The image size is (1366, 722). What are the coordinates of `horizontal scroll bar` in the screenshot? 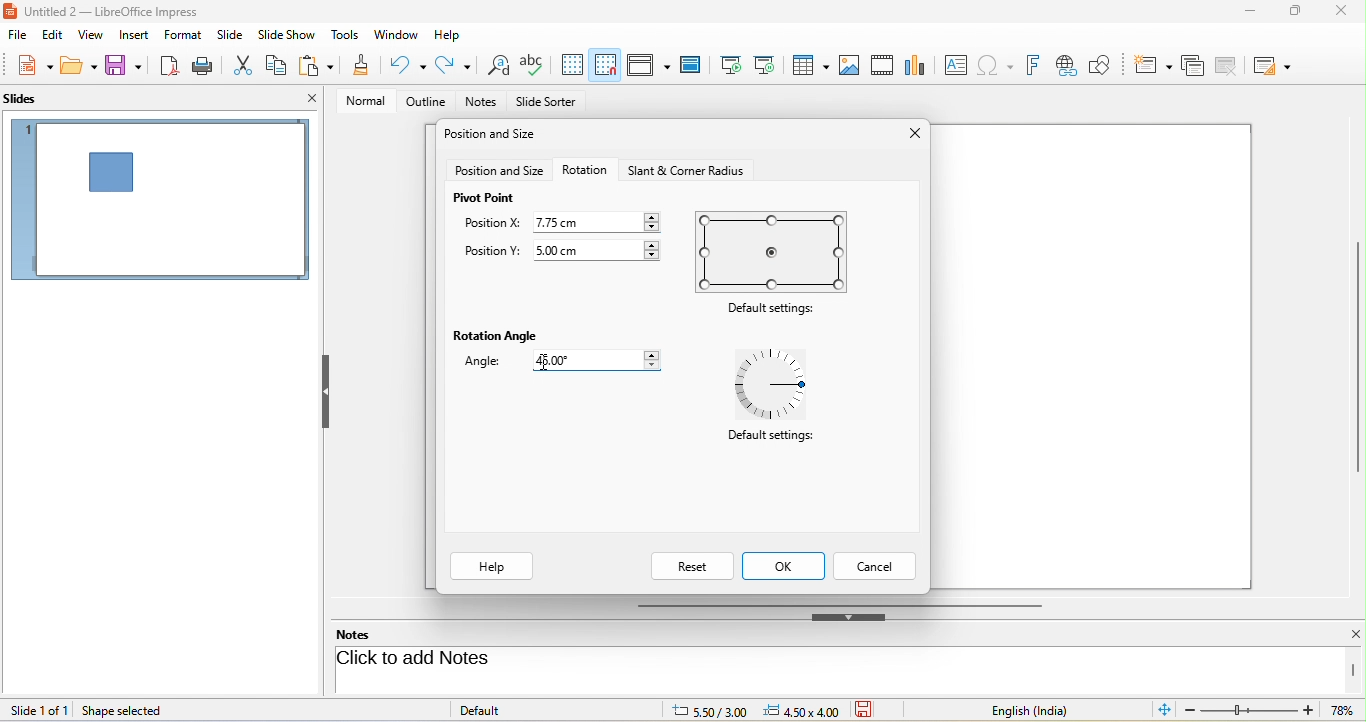 It's located at (839, 604).